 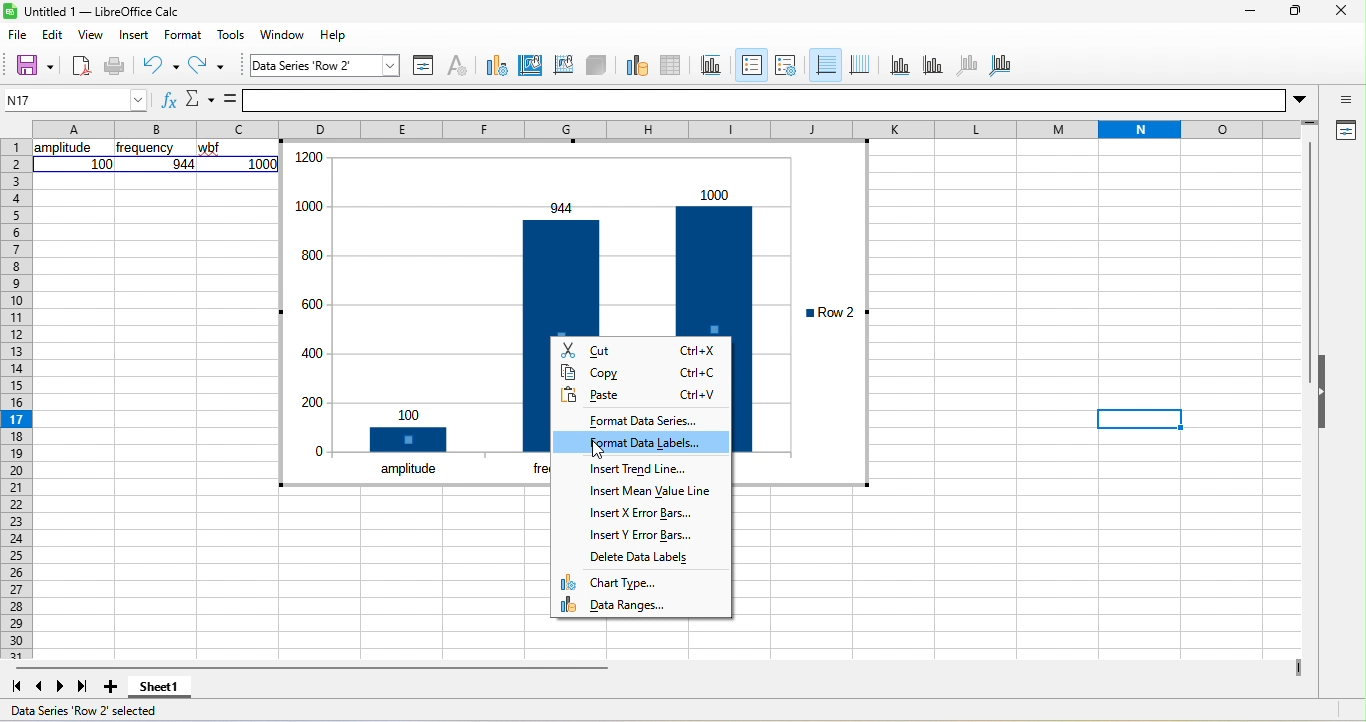 What do you see at coordinates (709, 69) in the screenshot?
I see `title` at bounding box center [709, 69].